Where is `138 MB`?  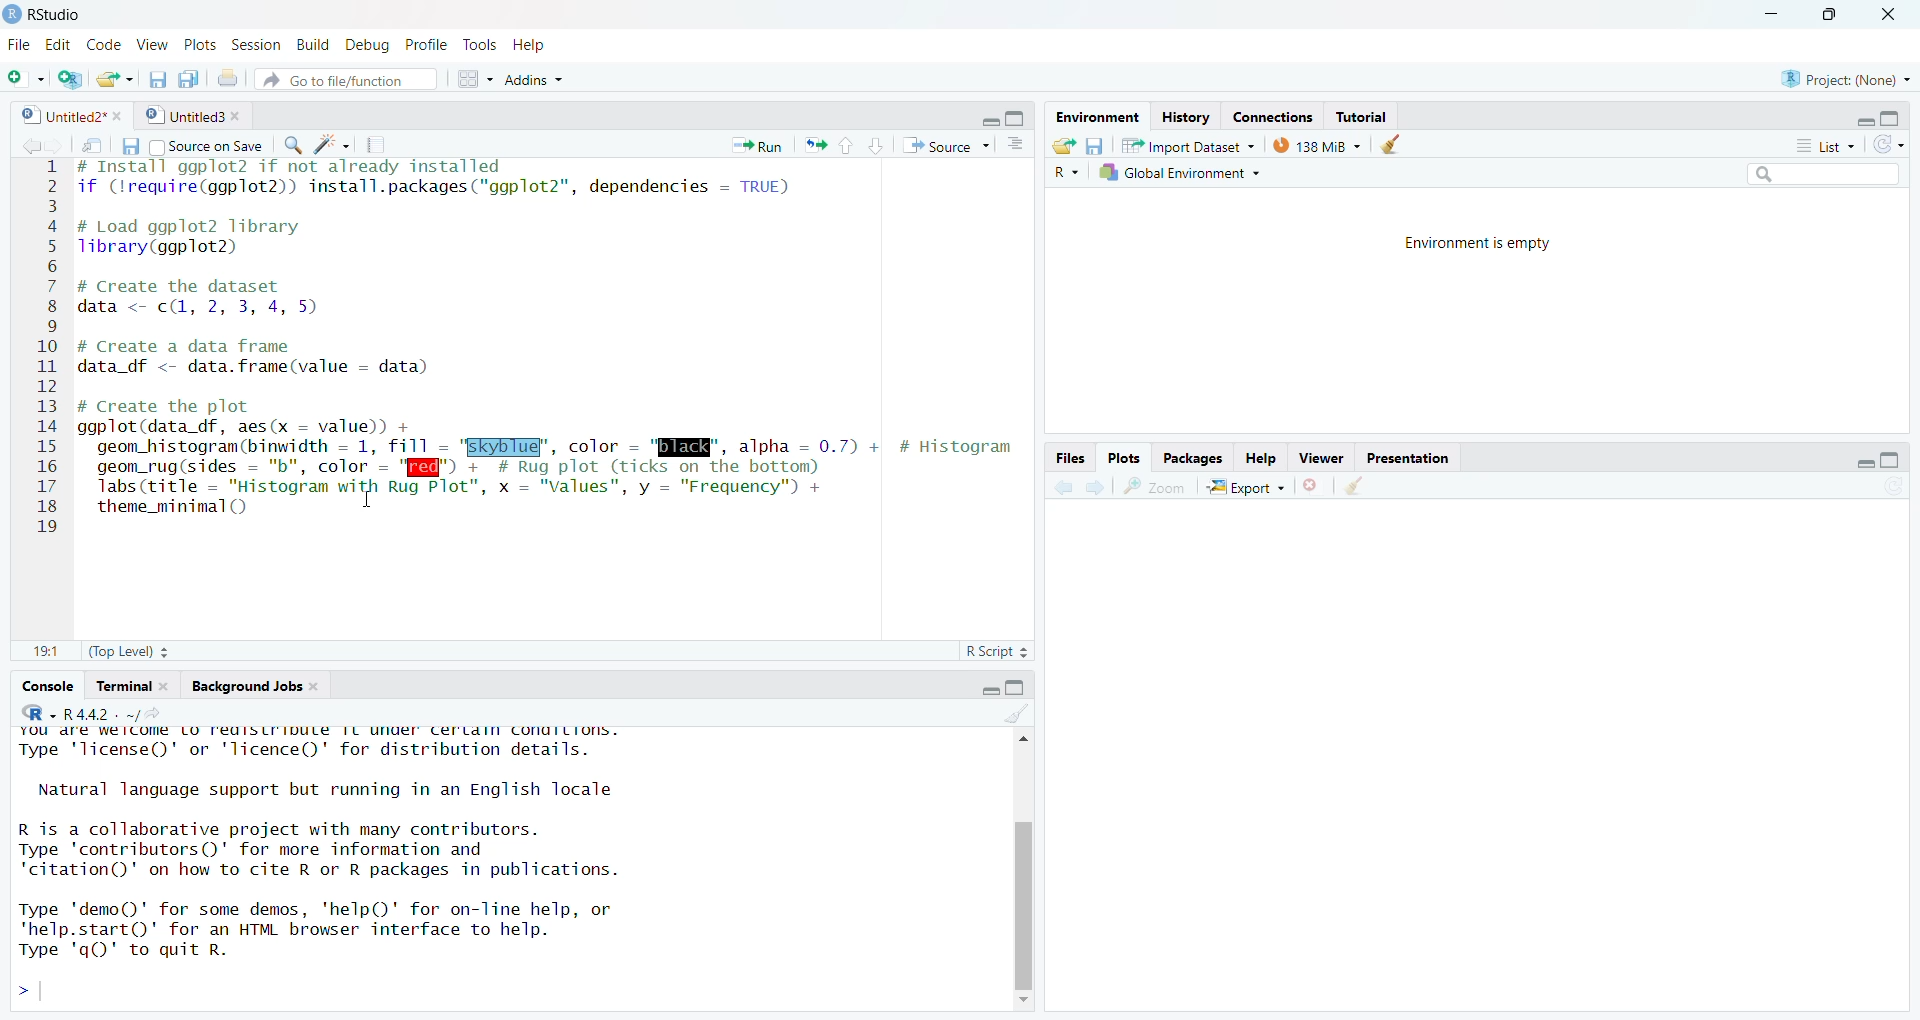
138 MB is located at coordinates (1313, 144).